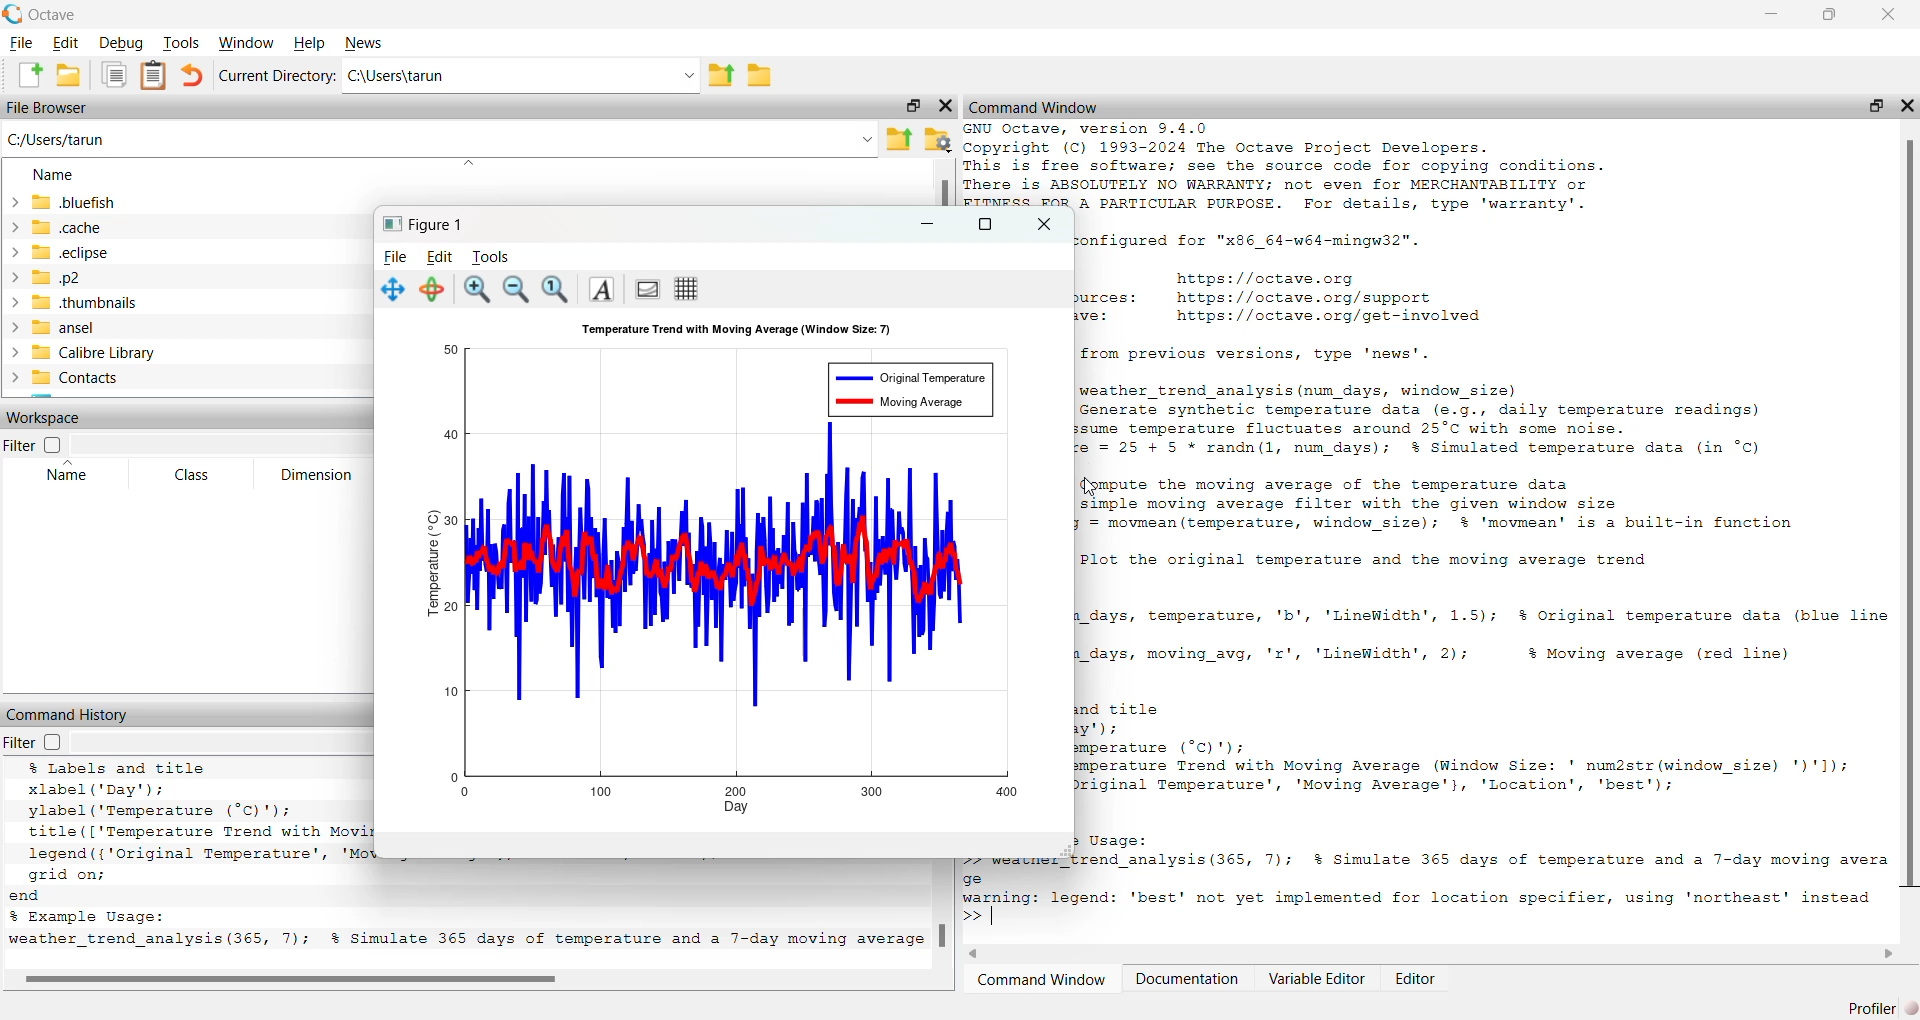 The height and width of the screenshot is (1020, 1920). I want to click on Help, so click(308, 42).